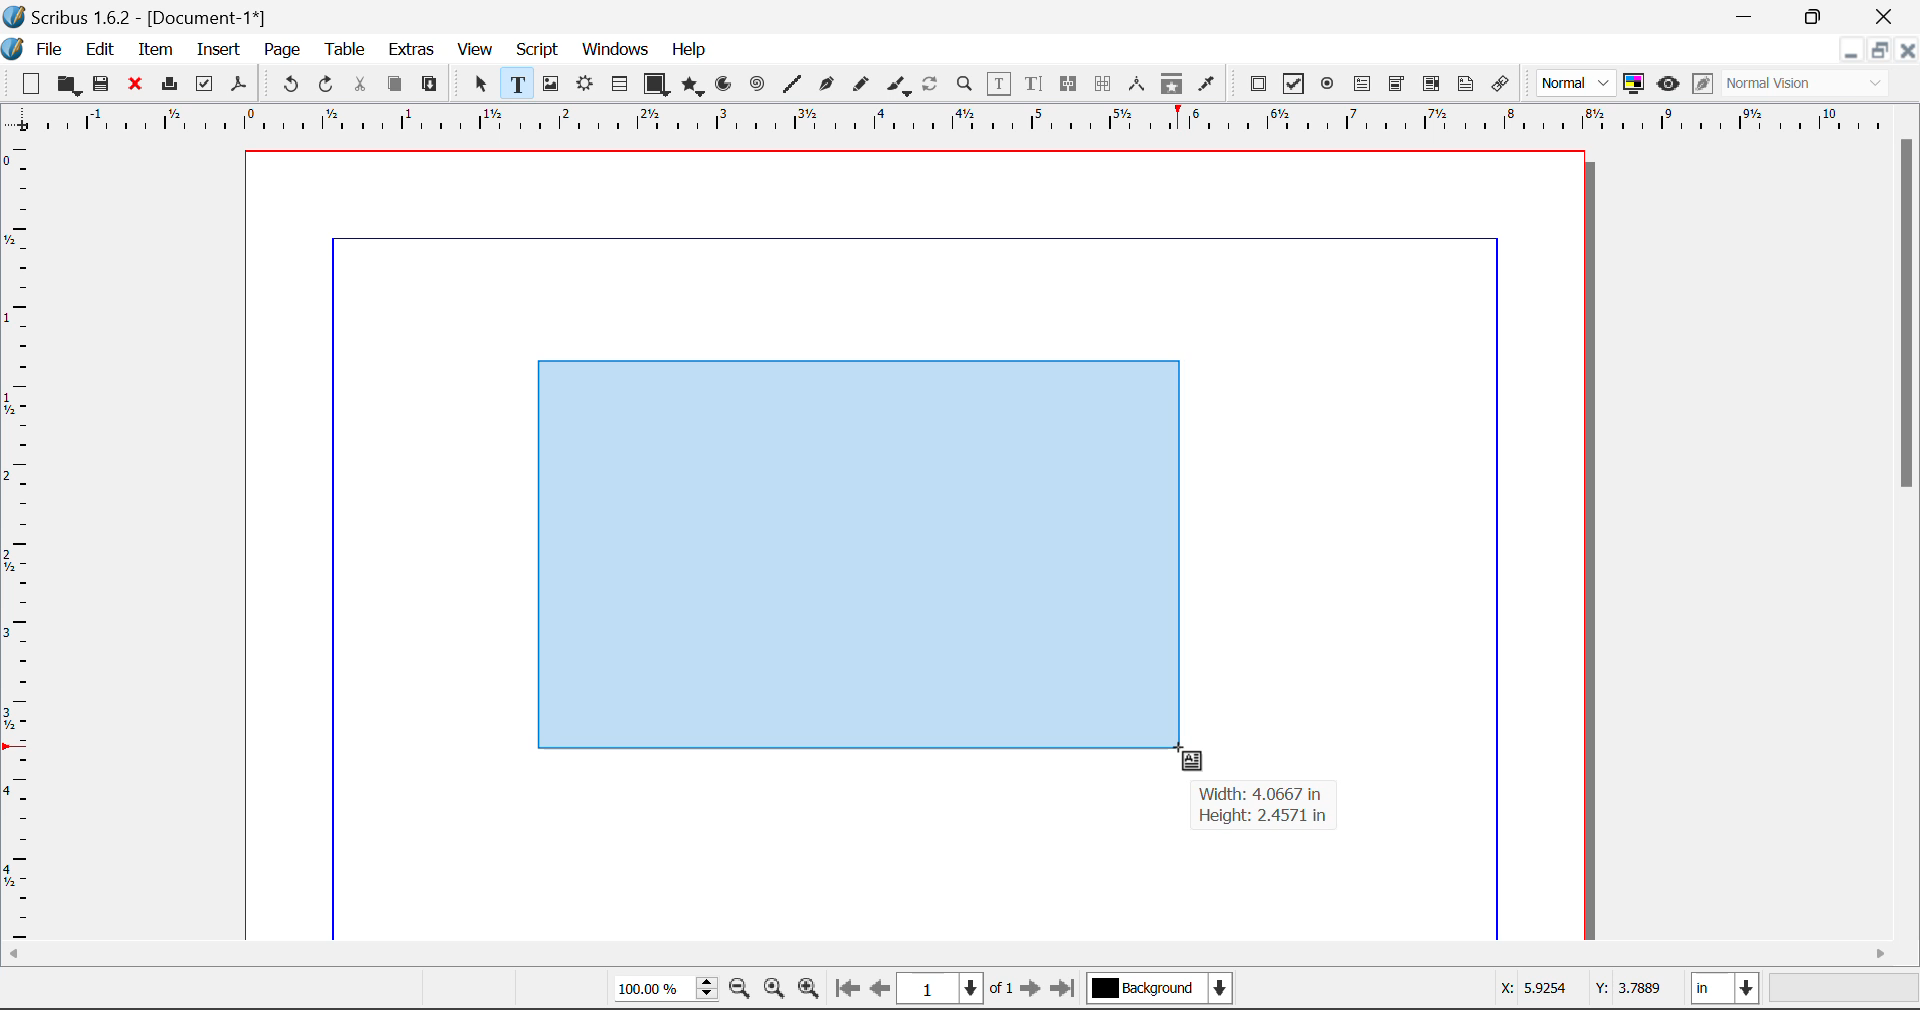 The height and width of the screenshot is (1010, 1920). What do you see at coordinates (1207, 83) in the screenshot?
I see `Eyedropper` at bounding box center [1207, 83].